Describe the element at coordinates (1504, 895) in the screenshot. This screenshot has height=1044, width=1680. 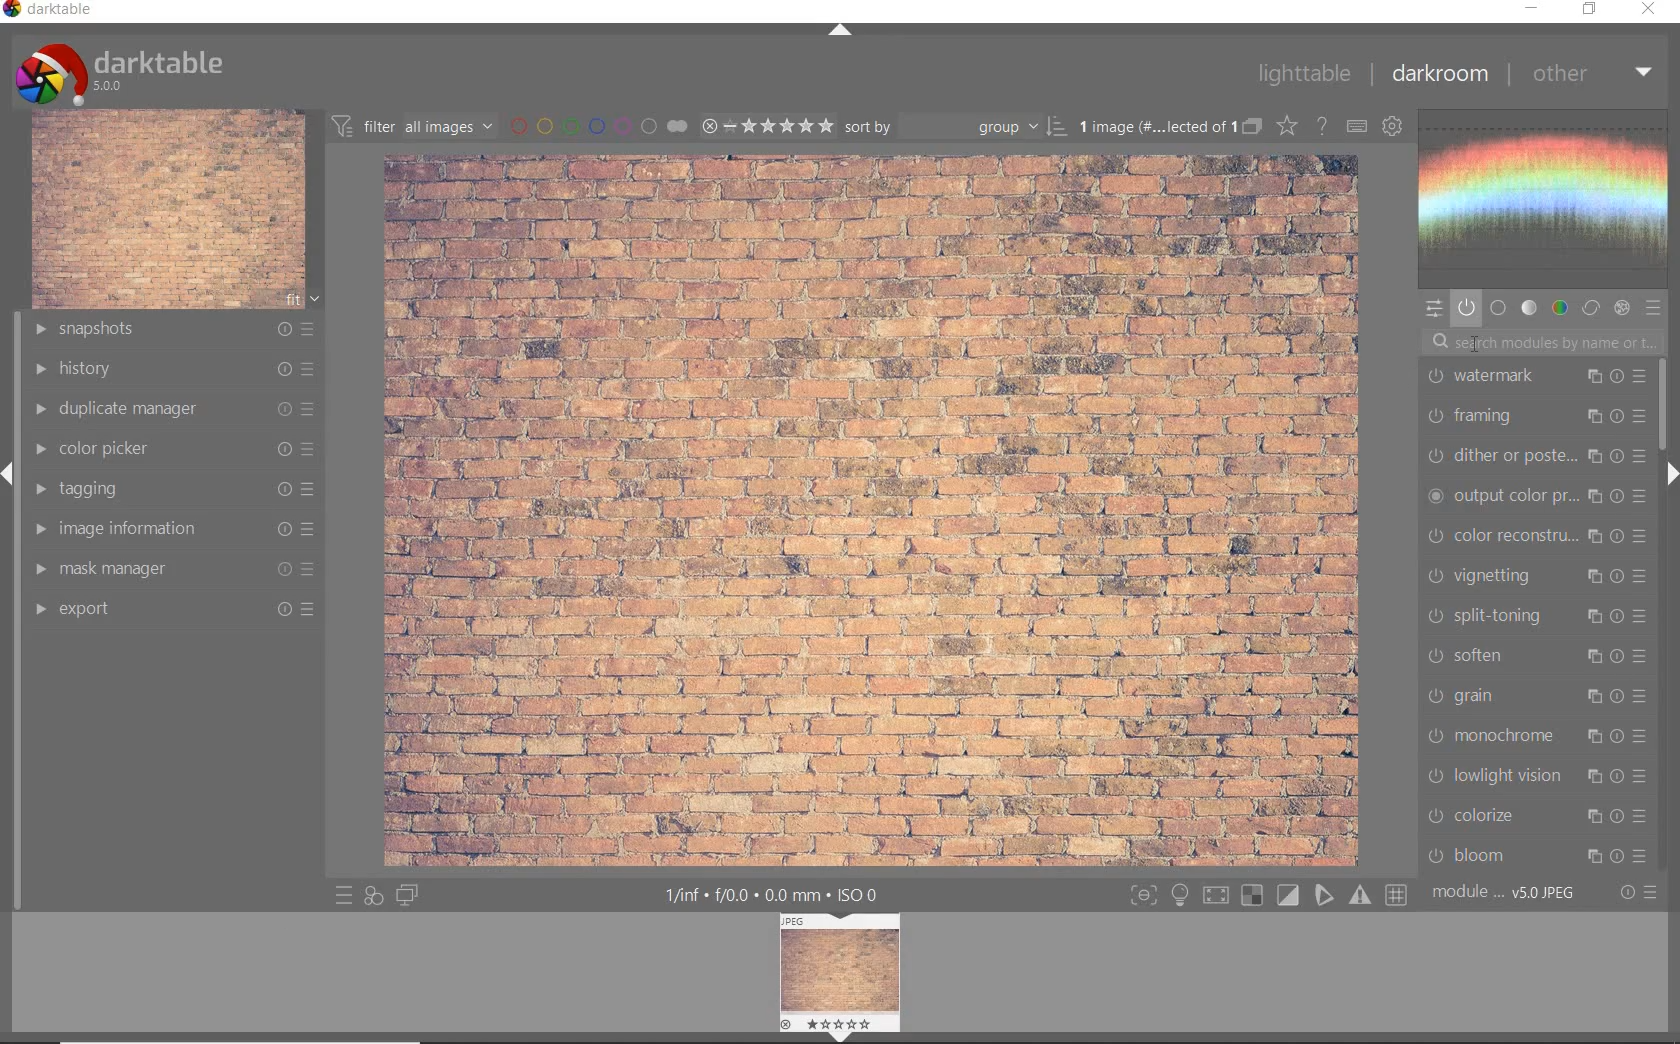
I see `module ...v5.0 JPEG` at that location.